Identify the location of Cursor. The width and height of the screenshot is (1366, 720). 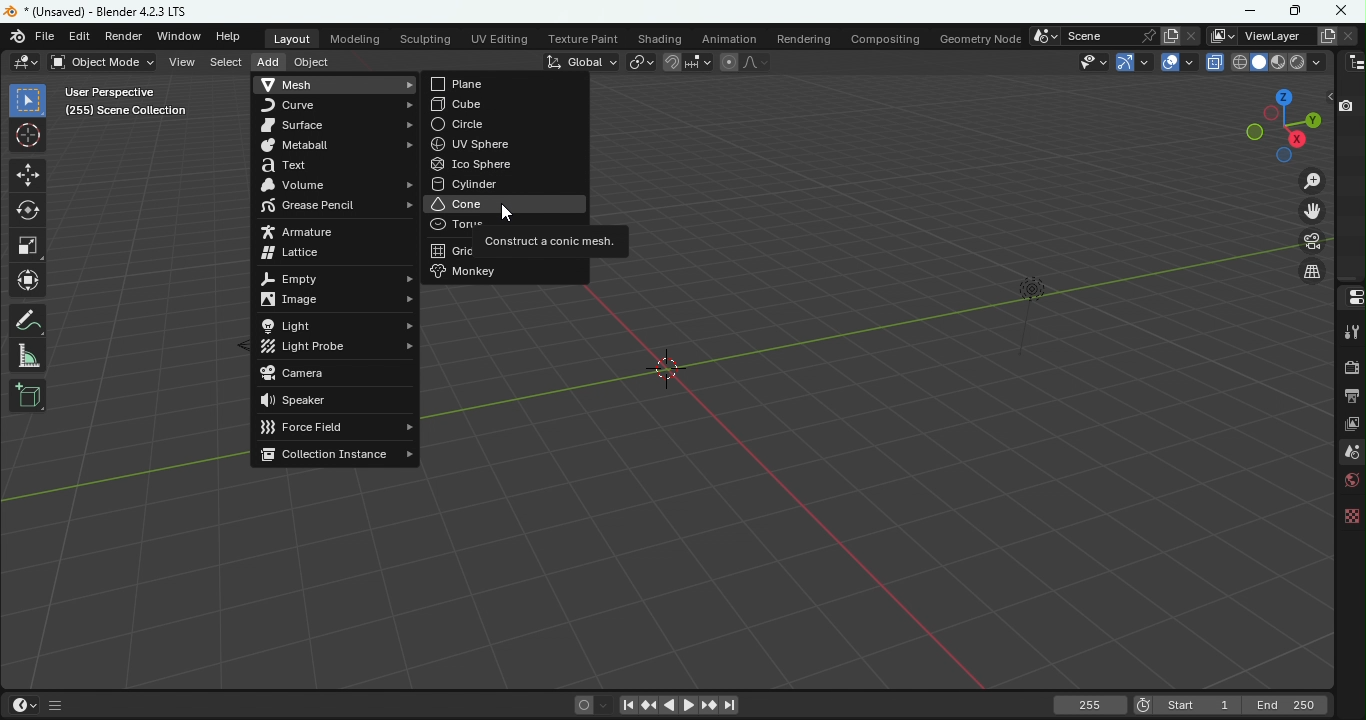
(29, 136).